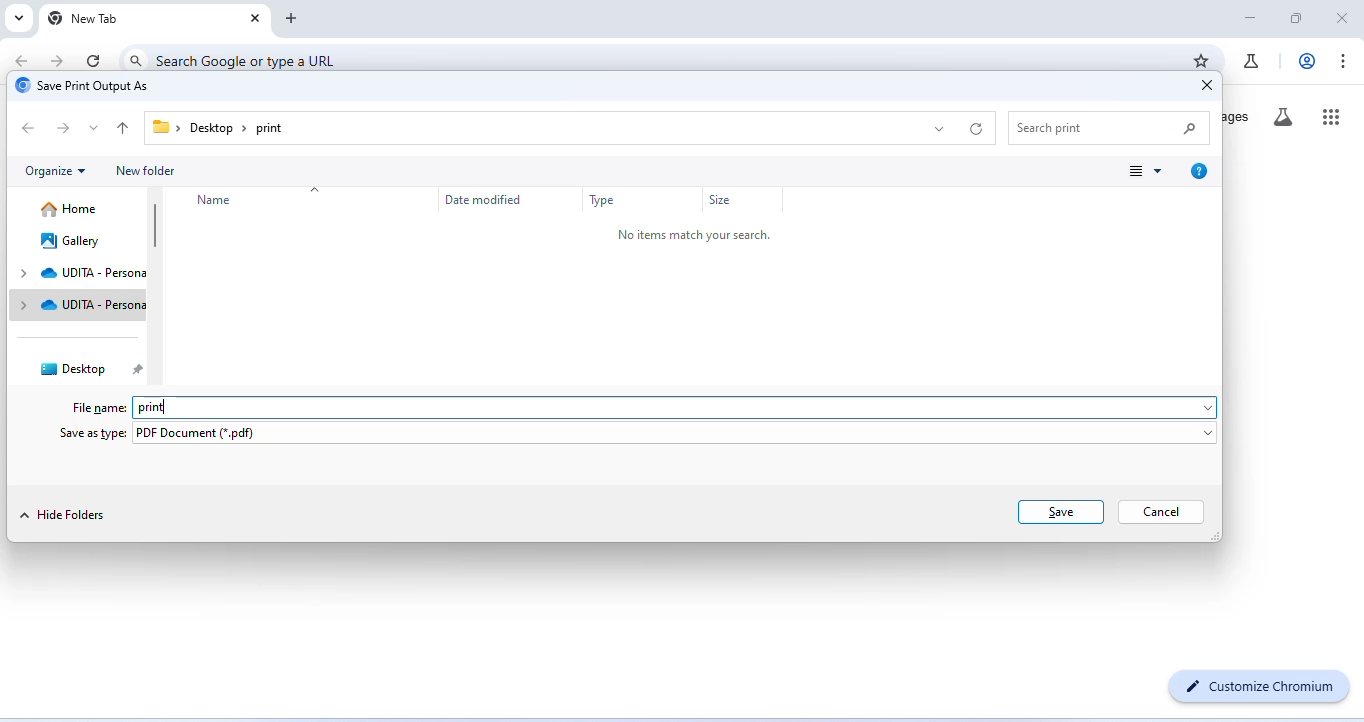  I want to click on print, so click(151, 407).